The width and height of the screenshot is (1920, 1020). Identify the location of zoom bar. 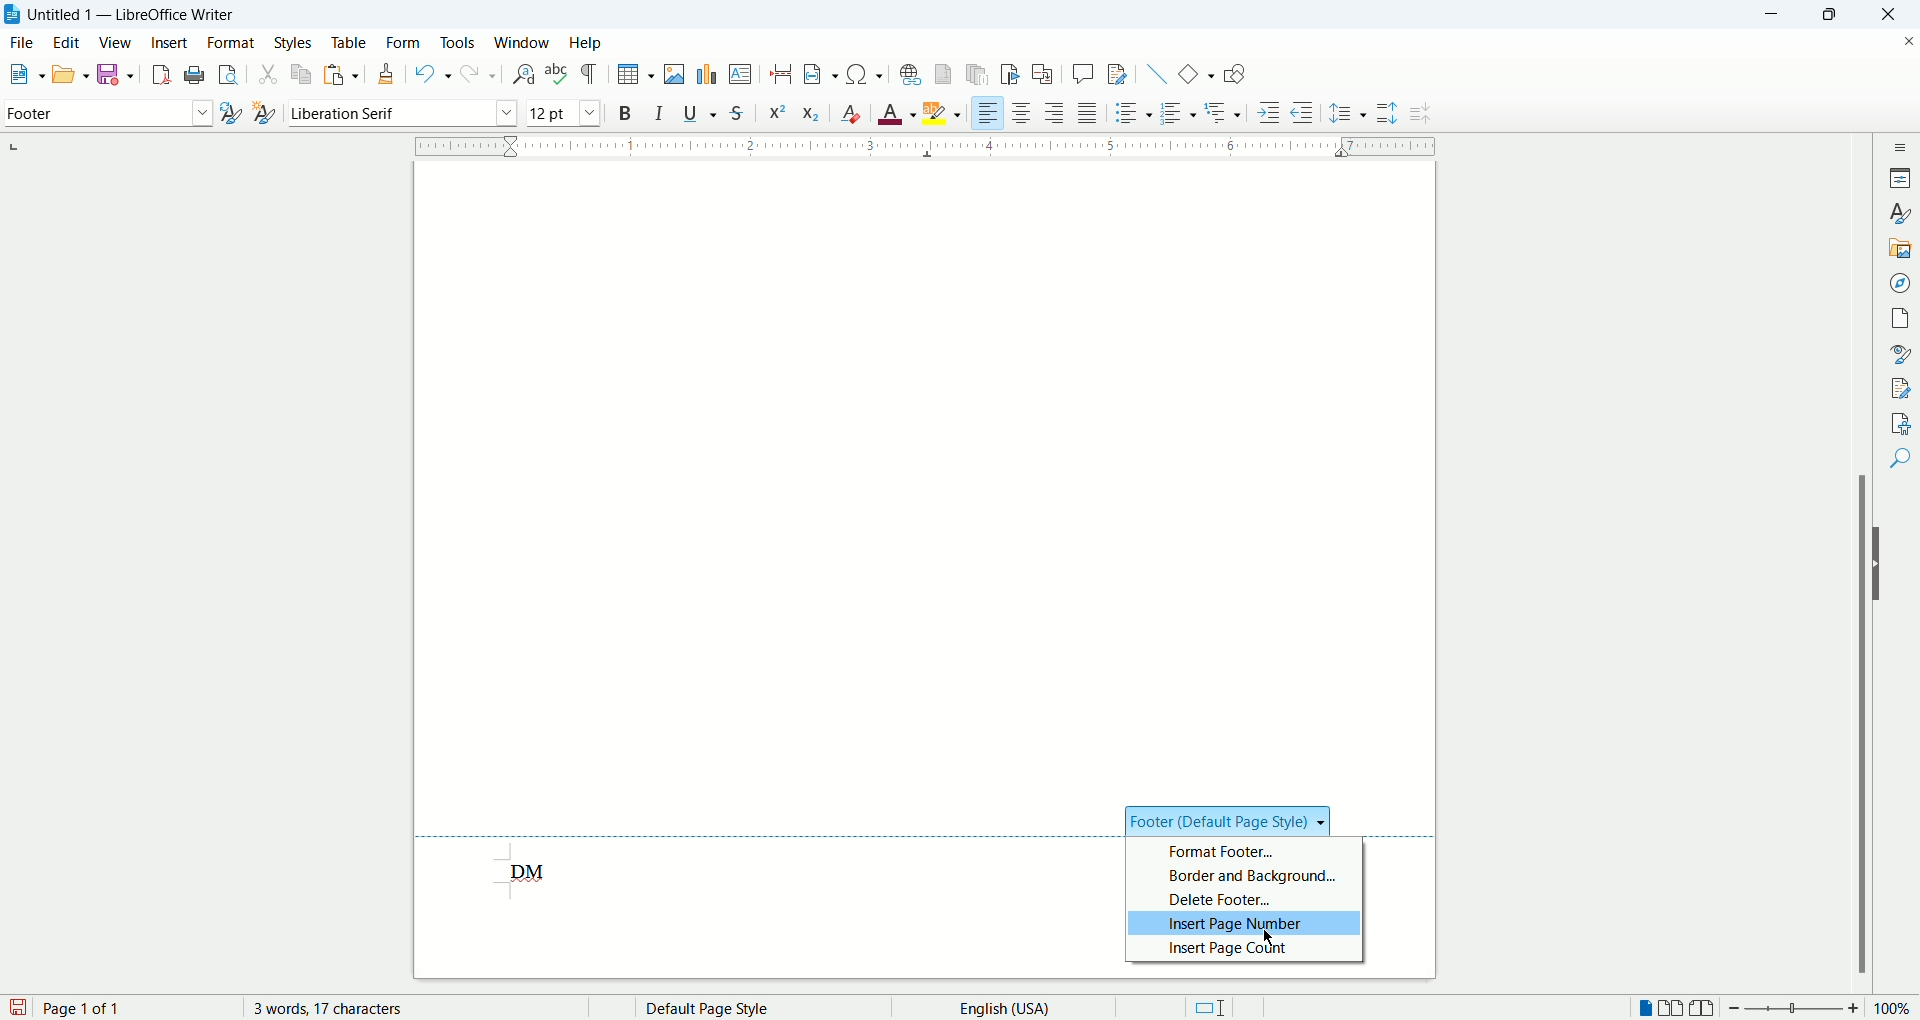
(1793, 1009).